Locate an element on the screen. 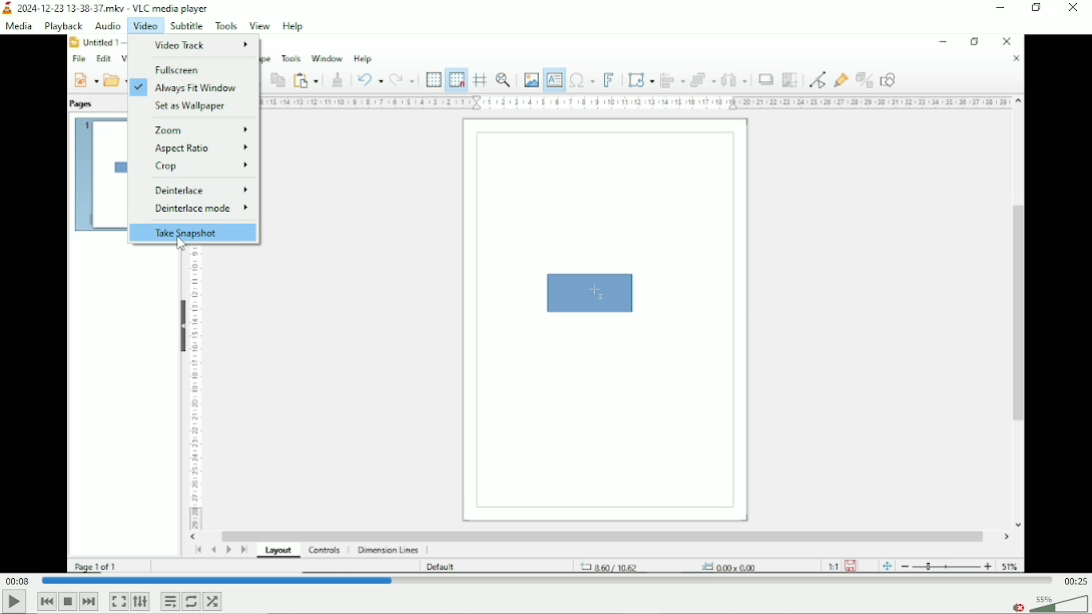 This screenshot has width=1092, height=614. Tools is located at coordinates (225, 26).